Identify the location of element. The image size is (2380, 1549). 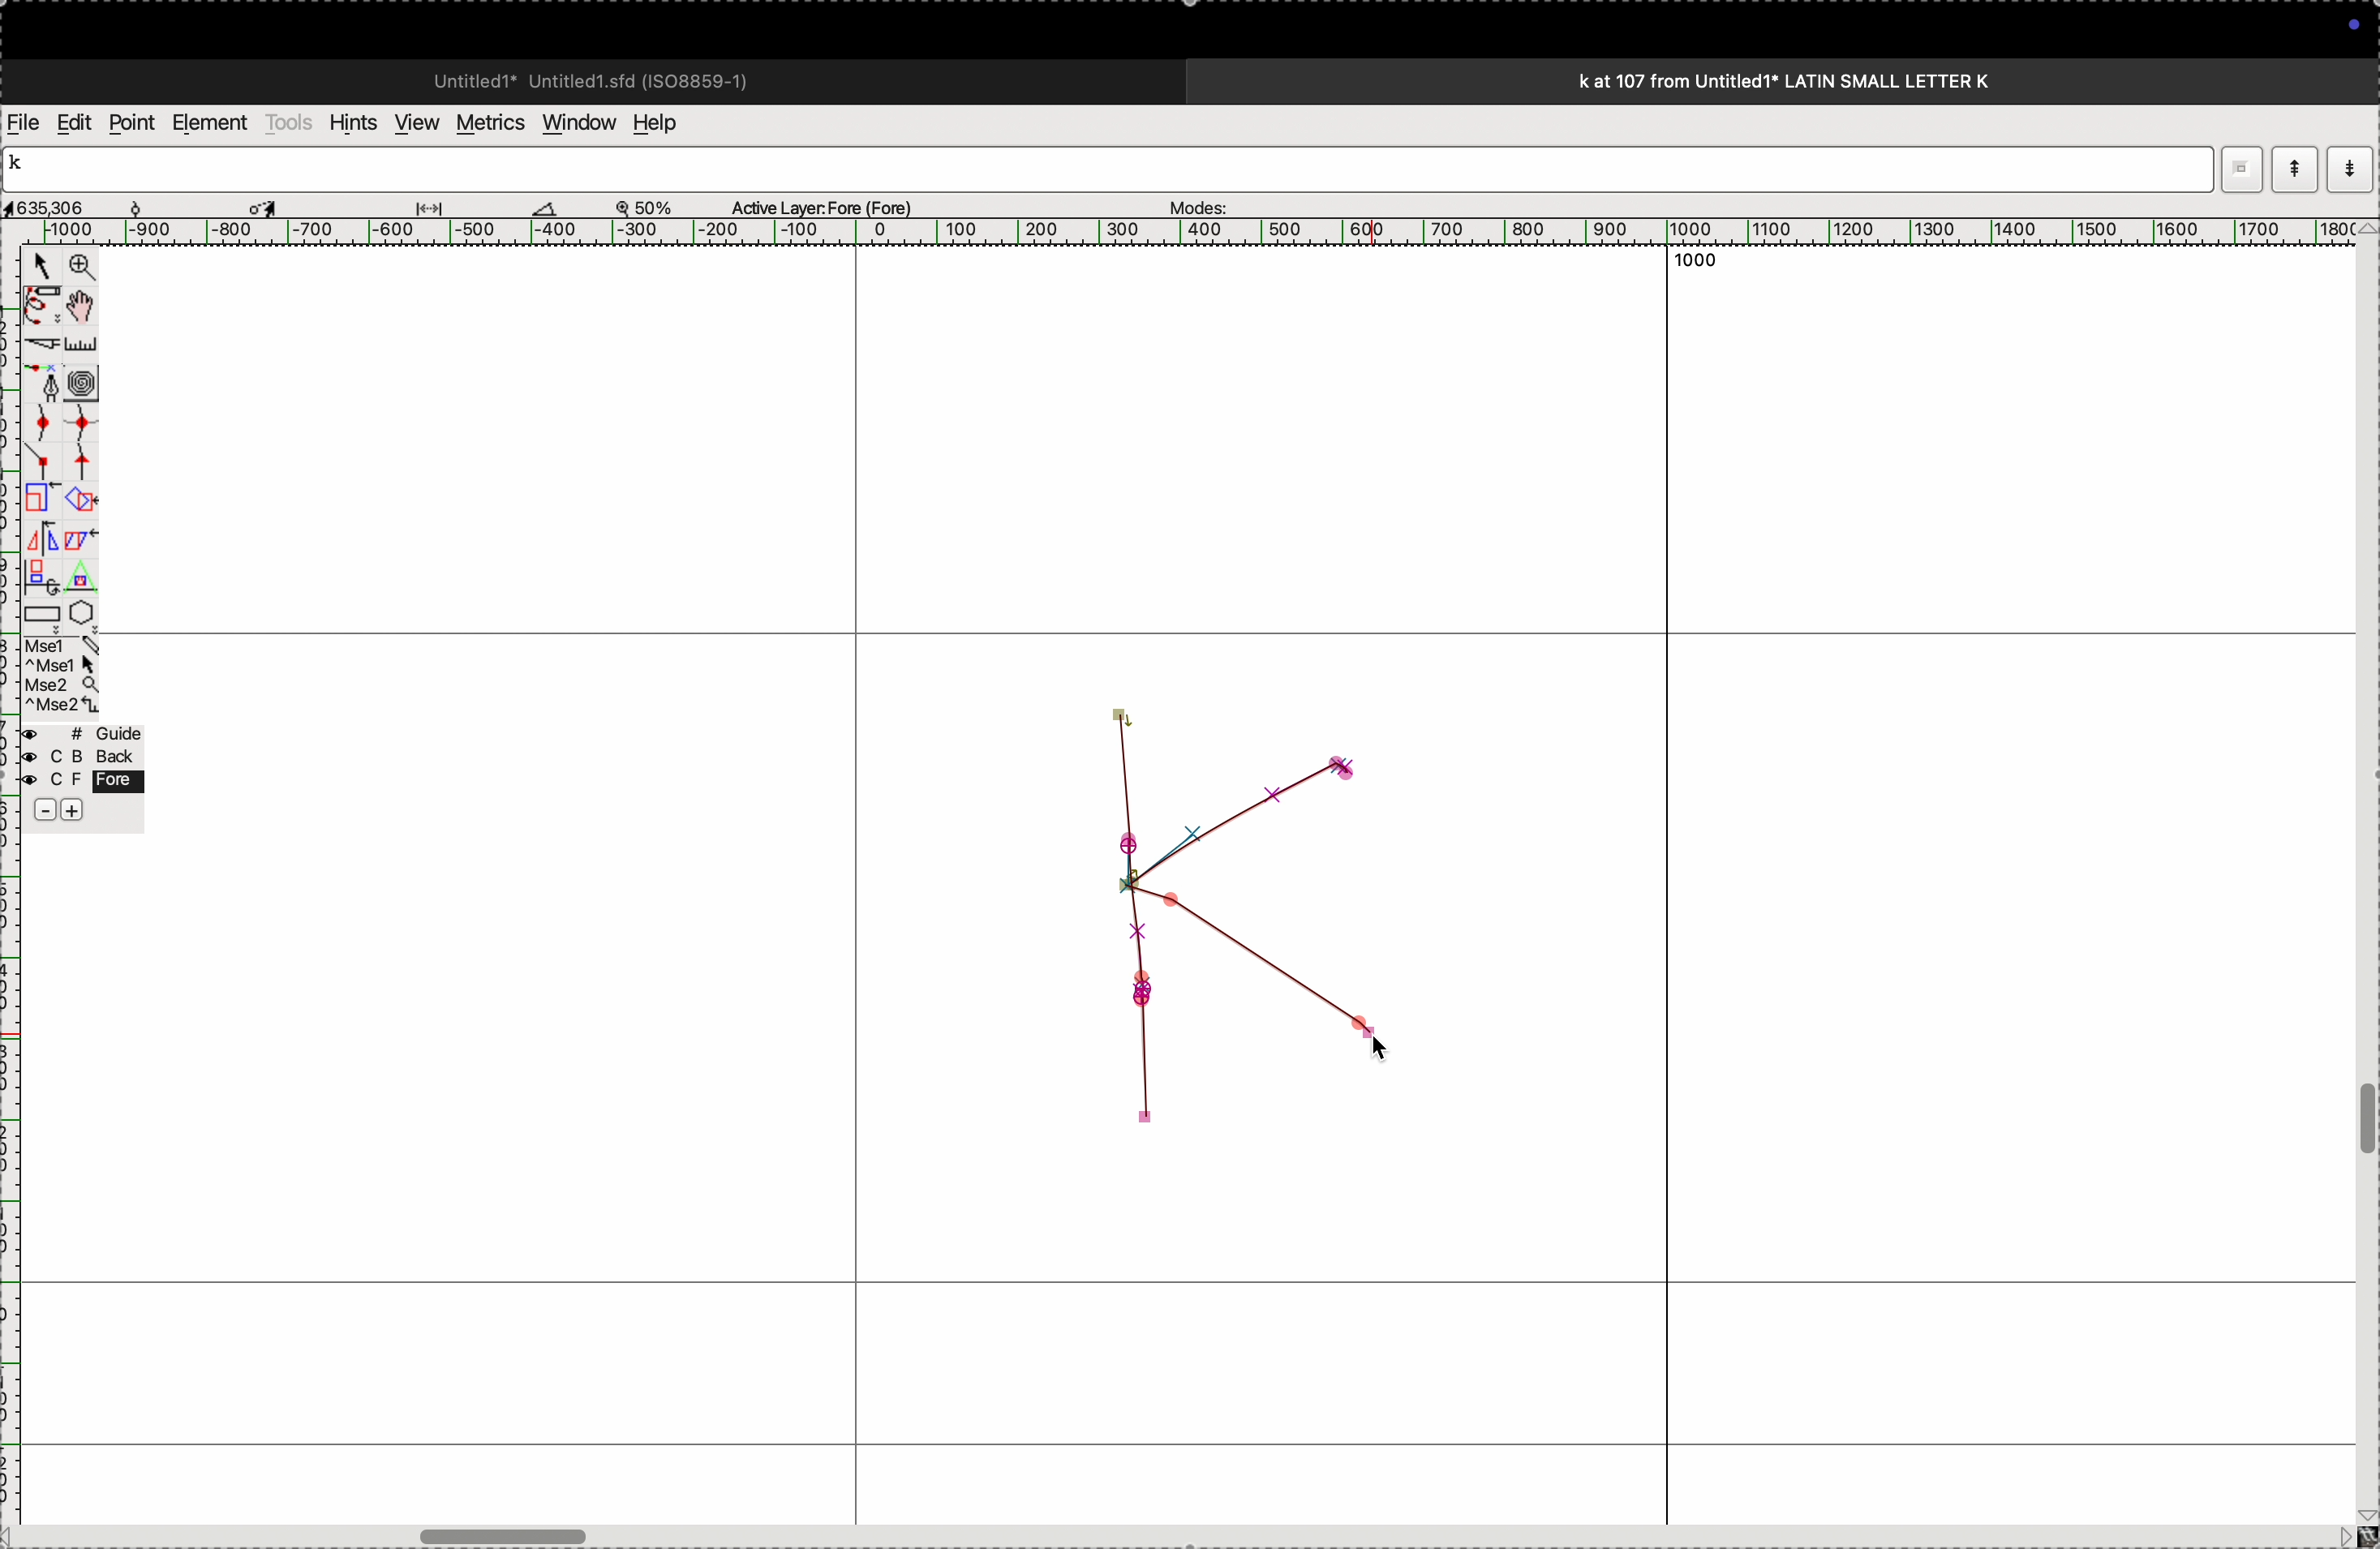
(212, 123).